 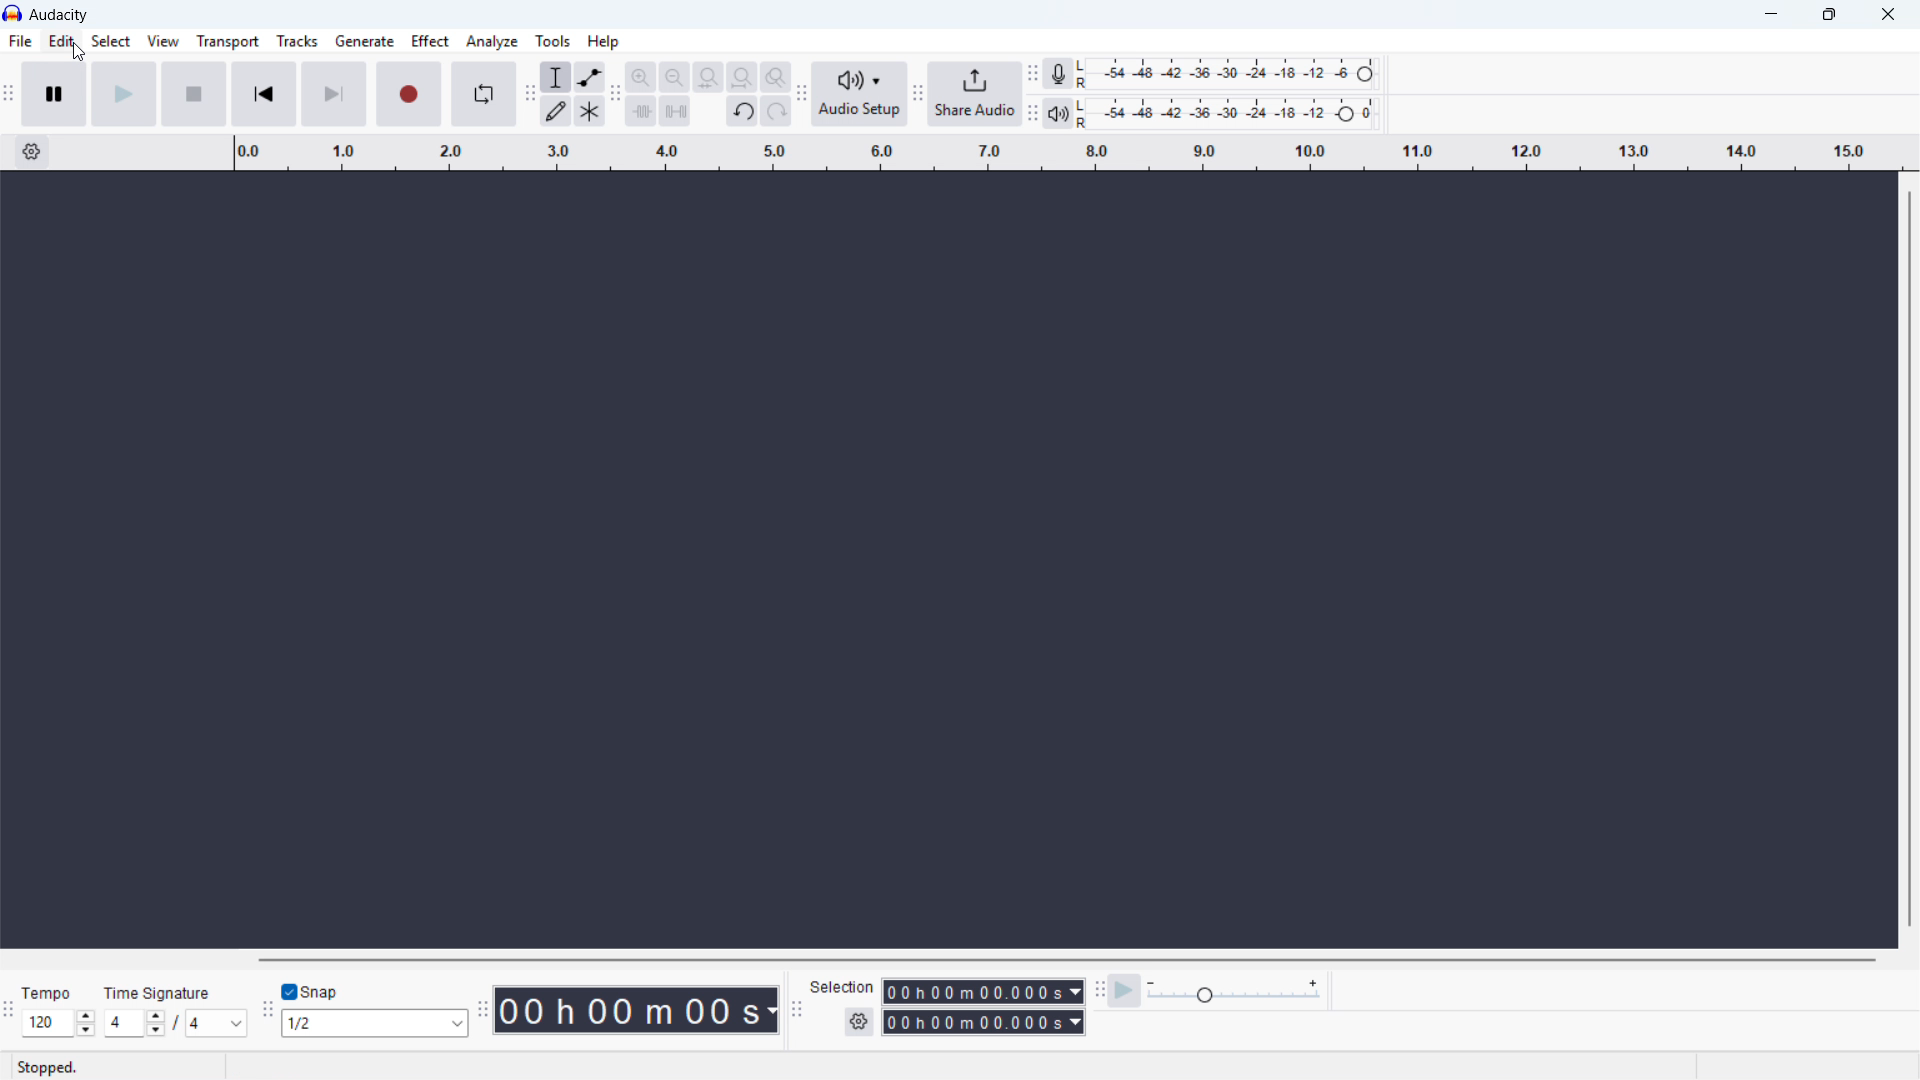 I want to click on time signature toolbar, so click(x=9, y=1013).